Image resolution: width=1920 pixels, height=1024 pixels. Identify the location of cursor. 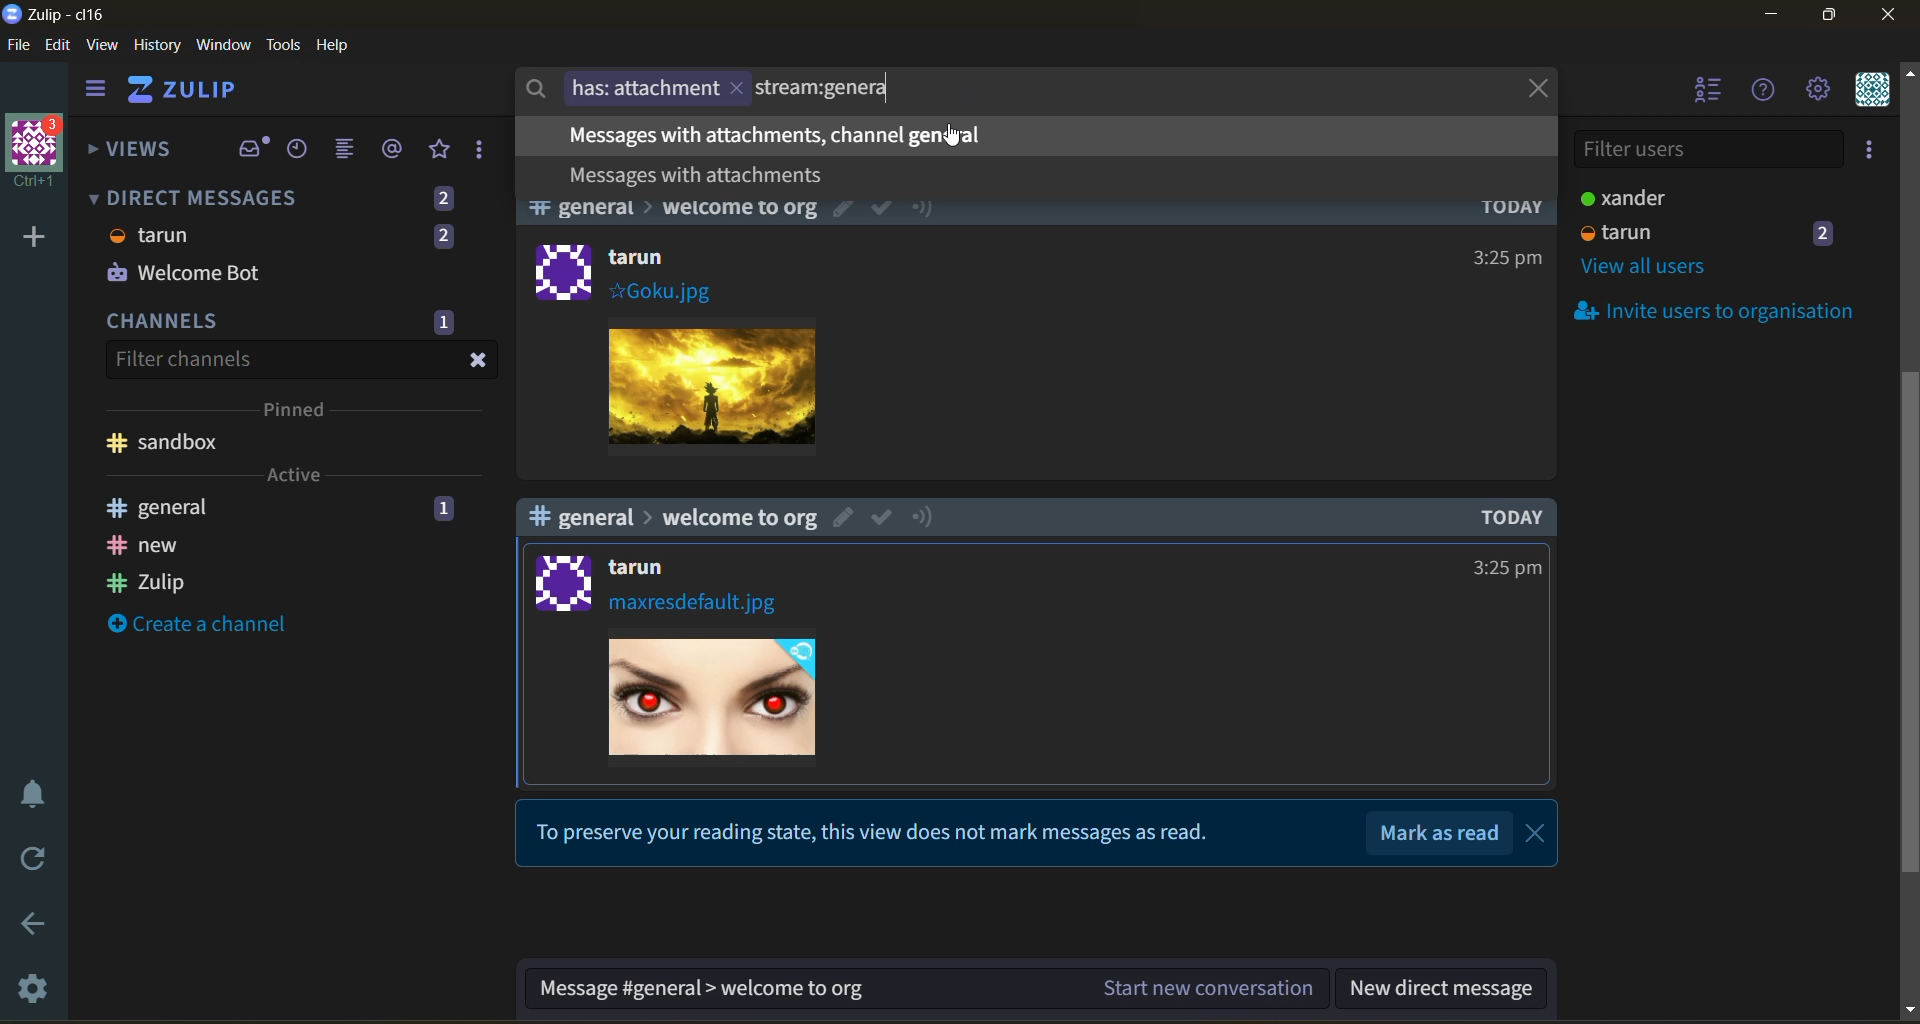
(956, 138).